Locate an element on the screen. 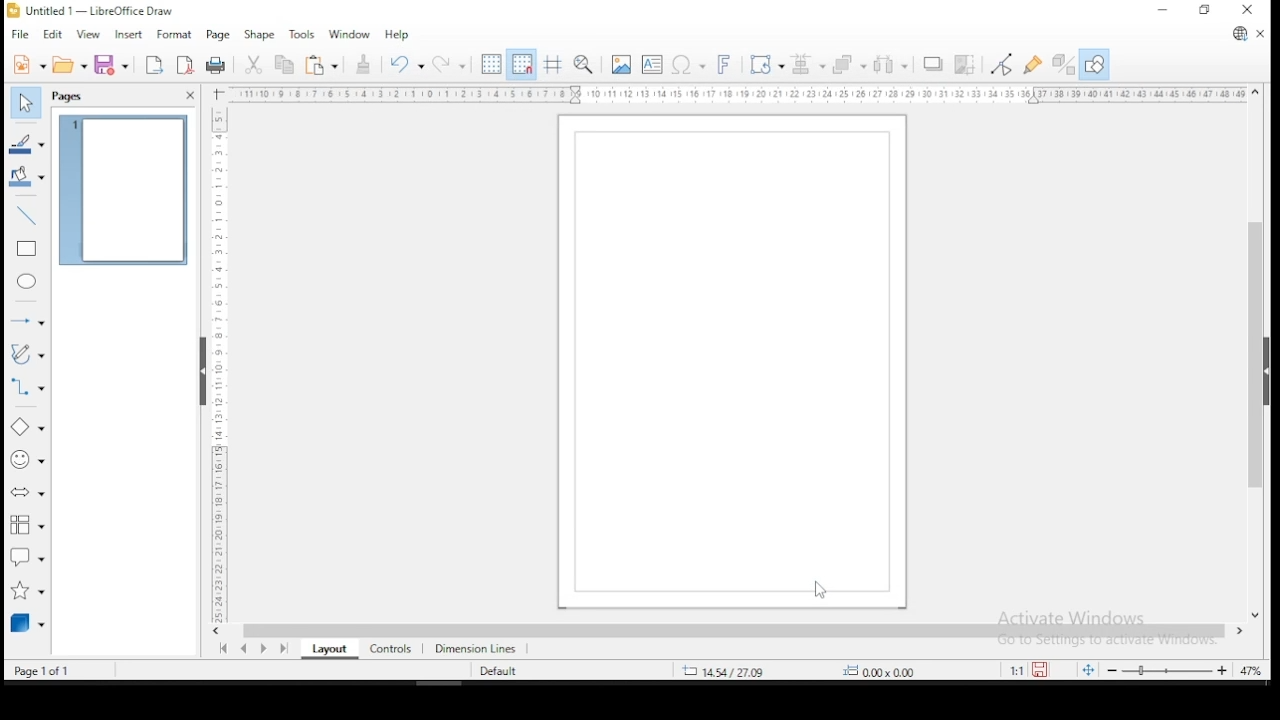 This screenshot has width=1280, height=720. show glue point functions is located at coordinates (1033, 63).